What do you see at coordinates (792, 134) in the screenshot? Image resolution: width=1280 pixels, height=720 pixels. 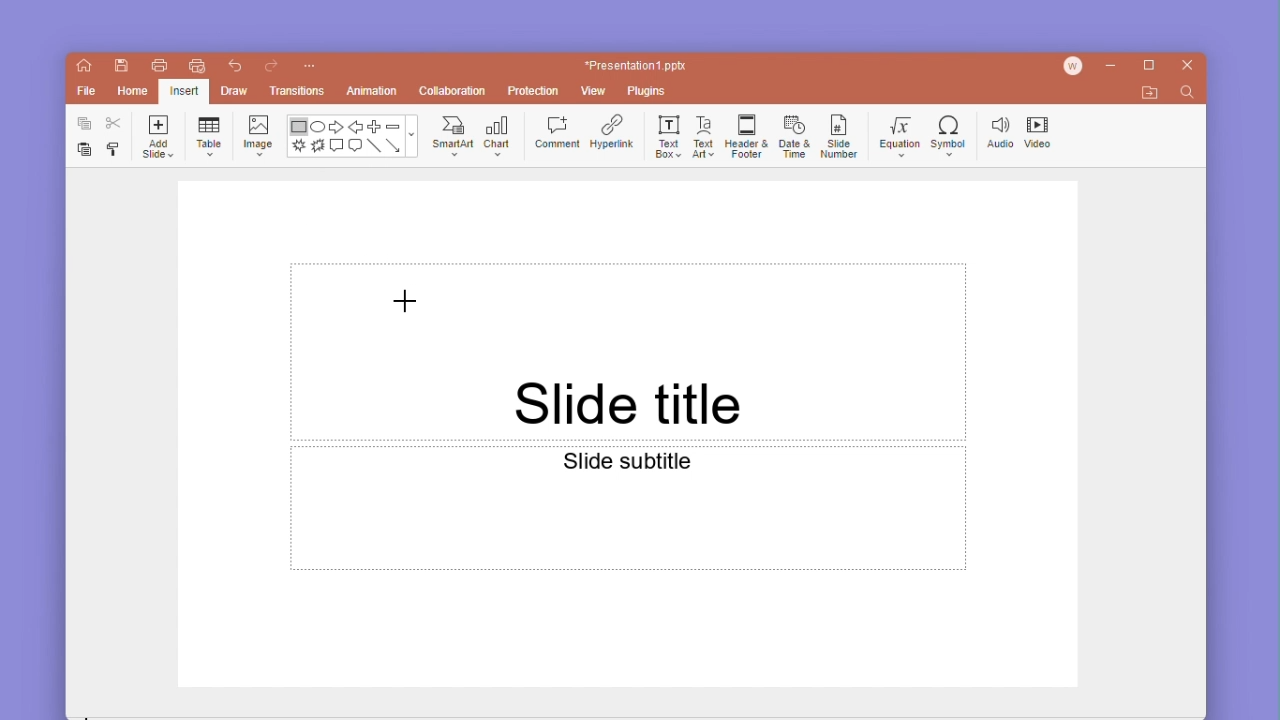 I see `date and time` at bounding box center [792, 134].